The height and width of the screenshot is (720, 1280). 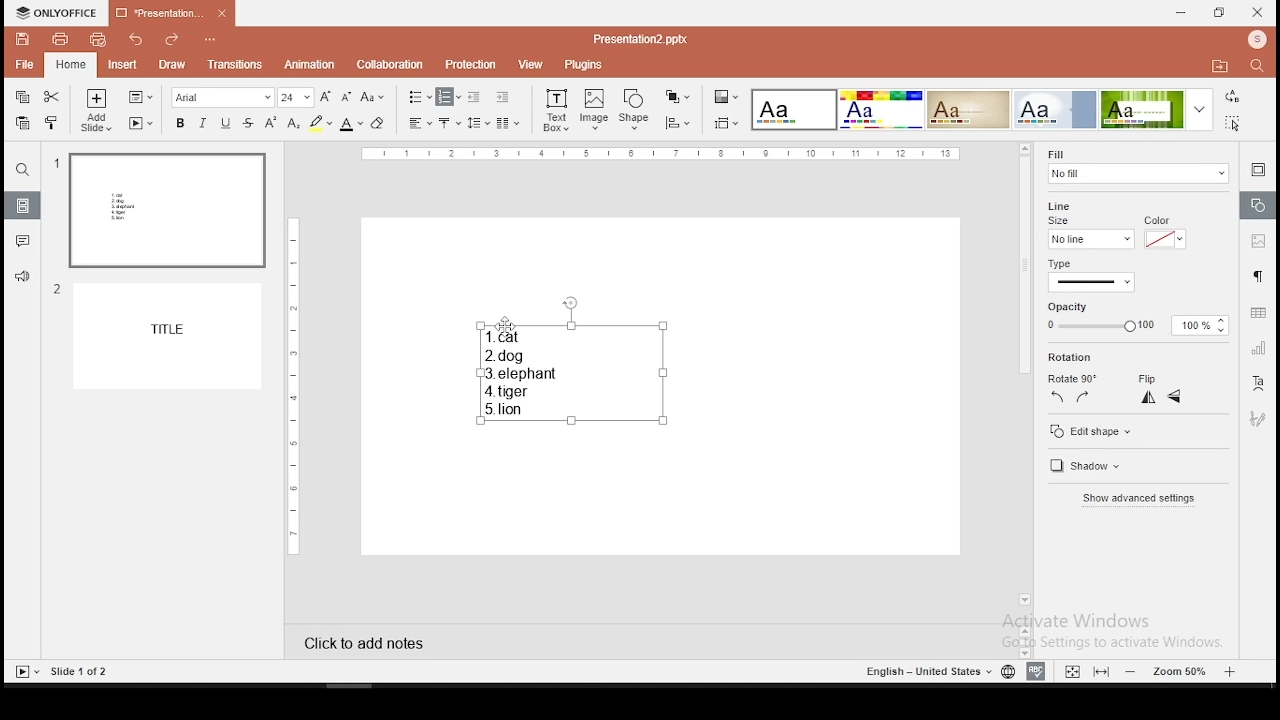 I want to click on minimize, so click(x=1181, y=14).